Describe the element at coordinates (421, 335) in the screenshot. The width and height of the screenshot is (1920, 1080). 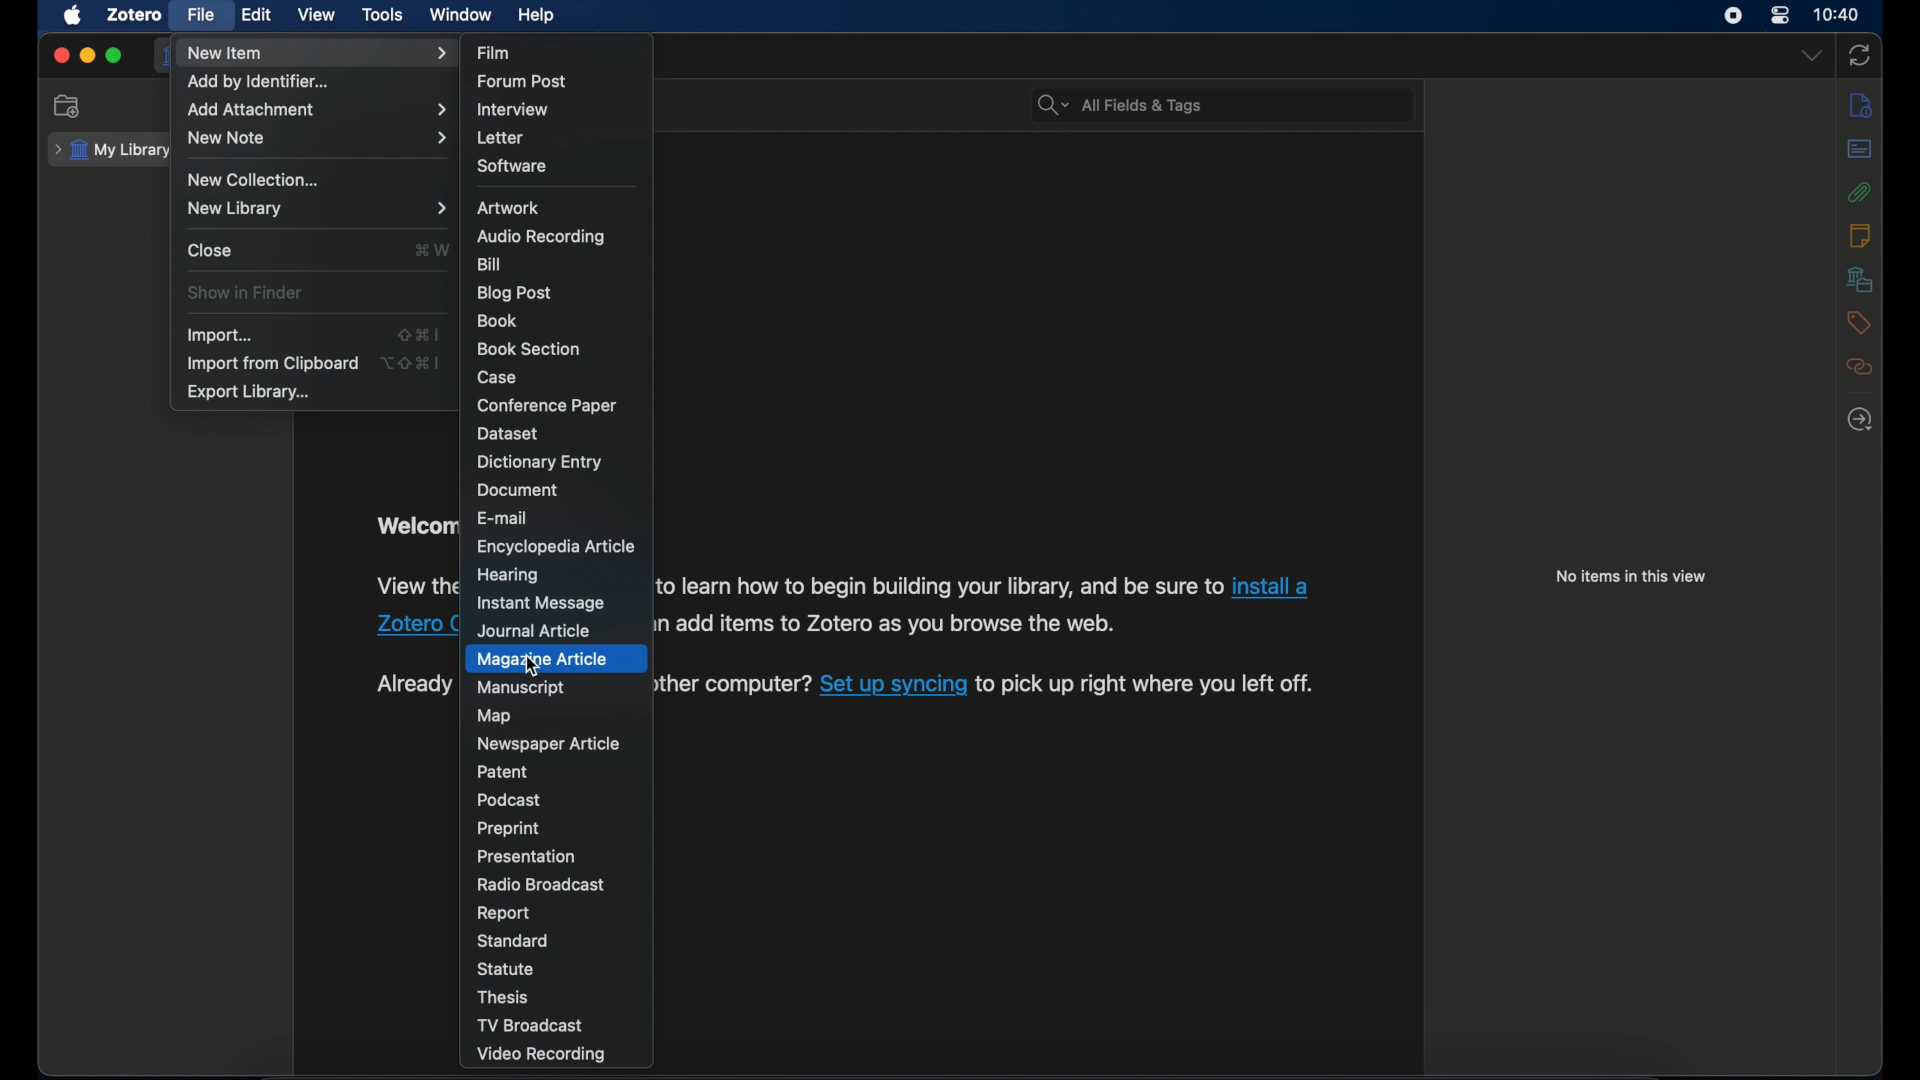
I see `shortcut` at that location.